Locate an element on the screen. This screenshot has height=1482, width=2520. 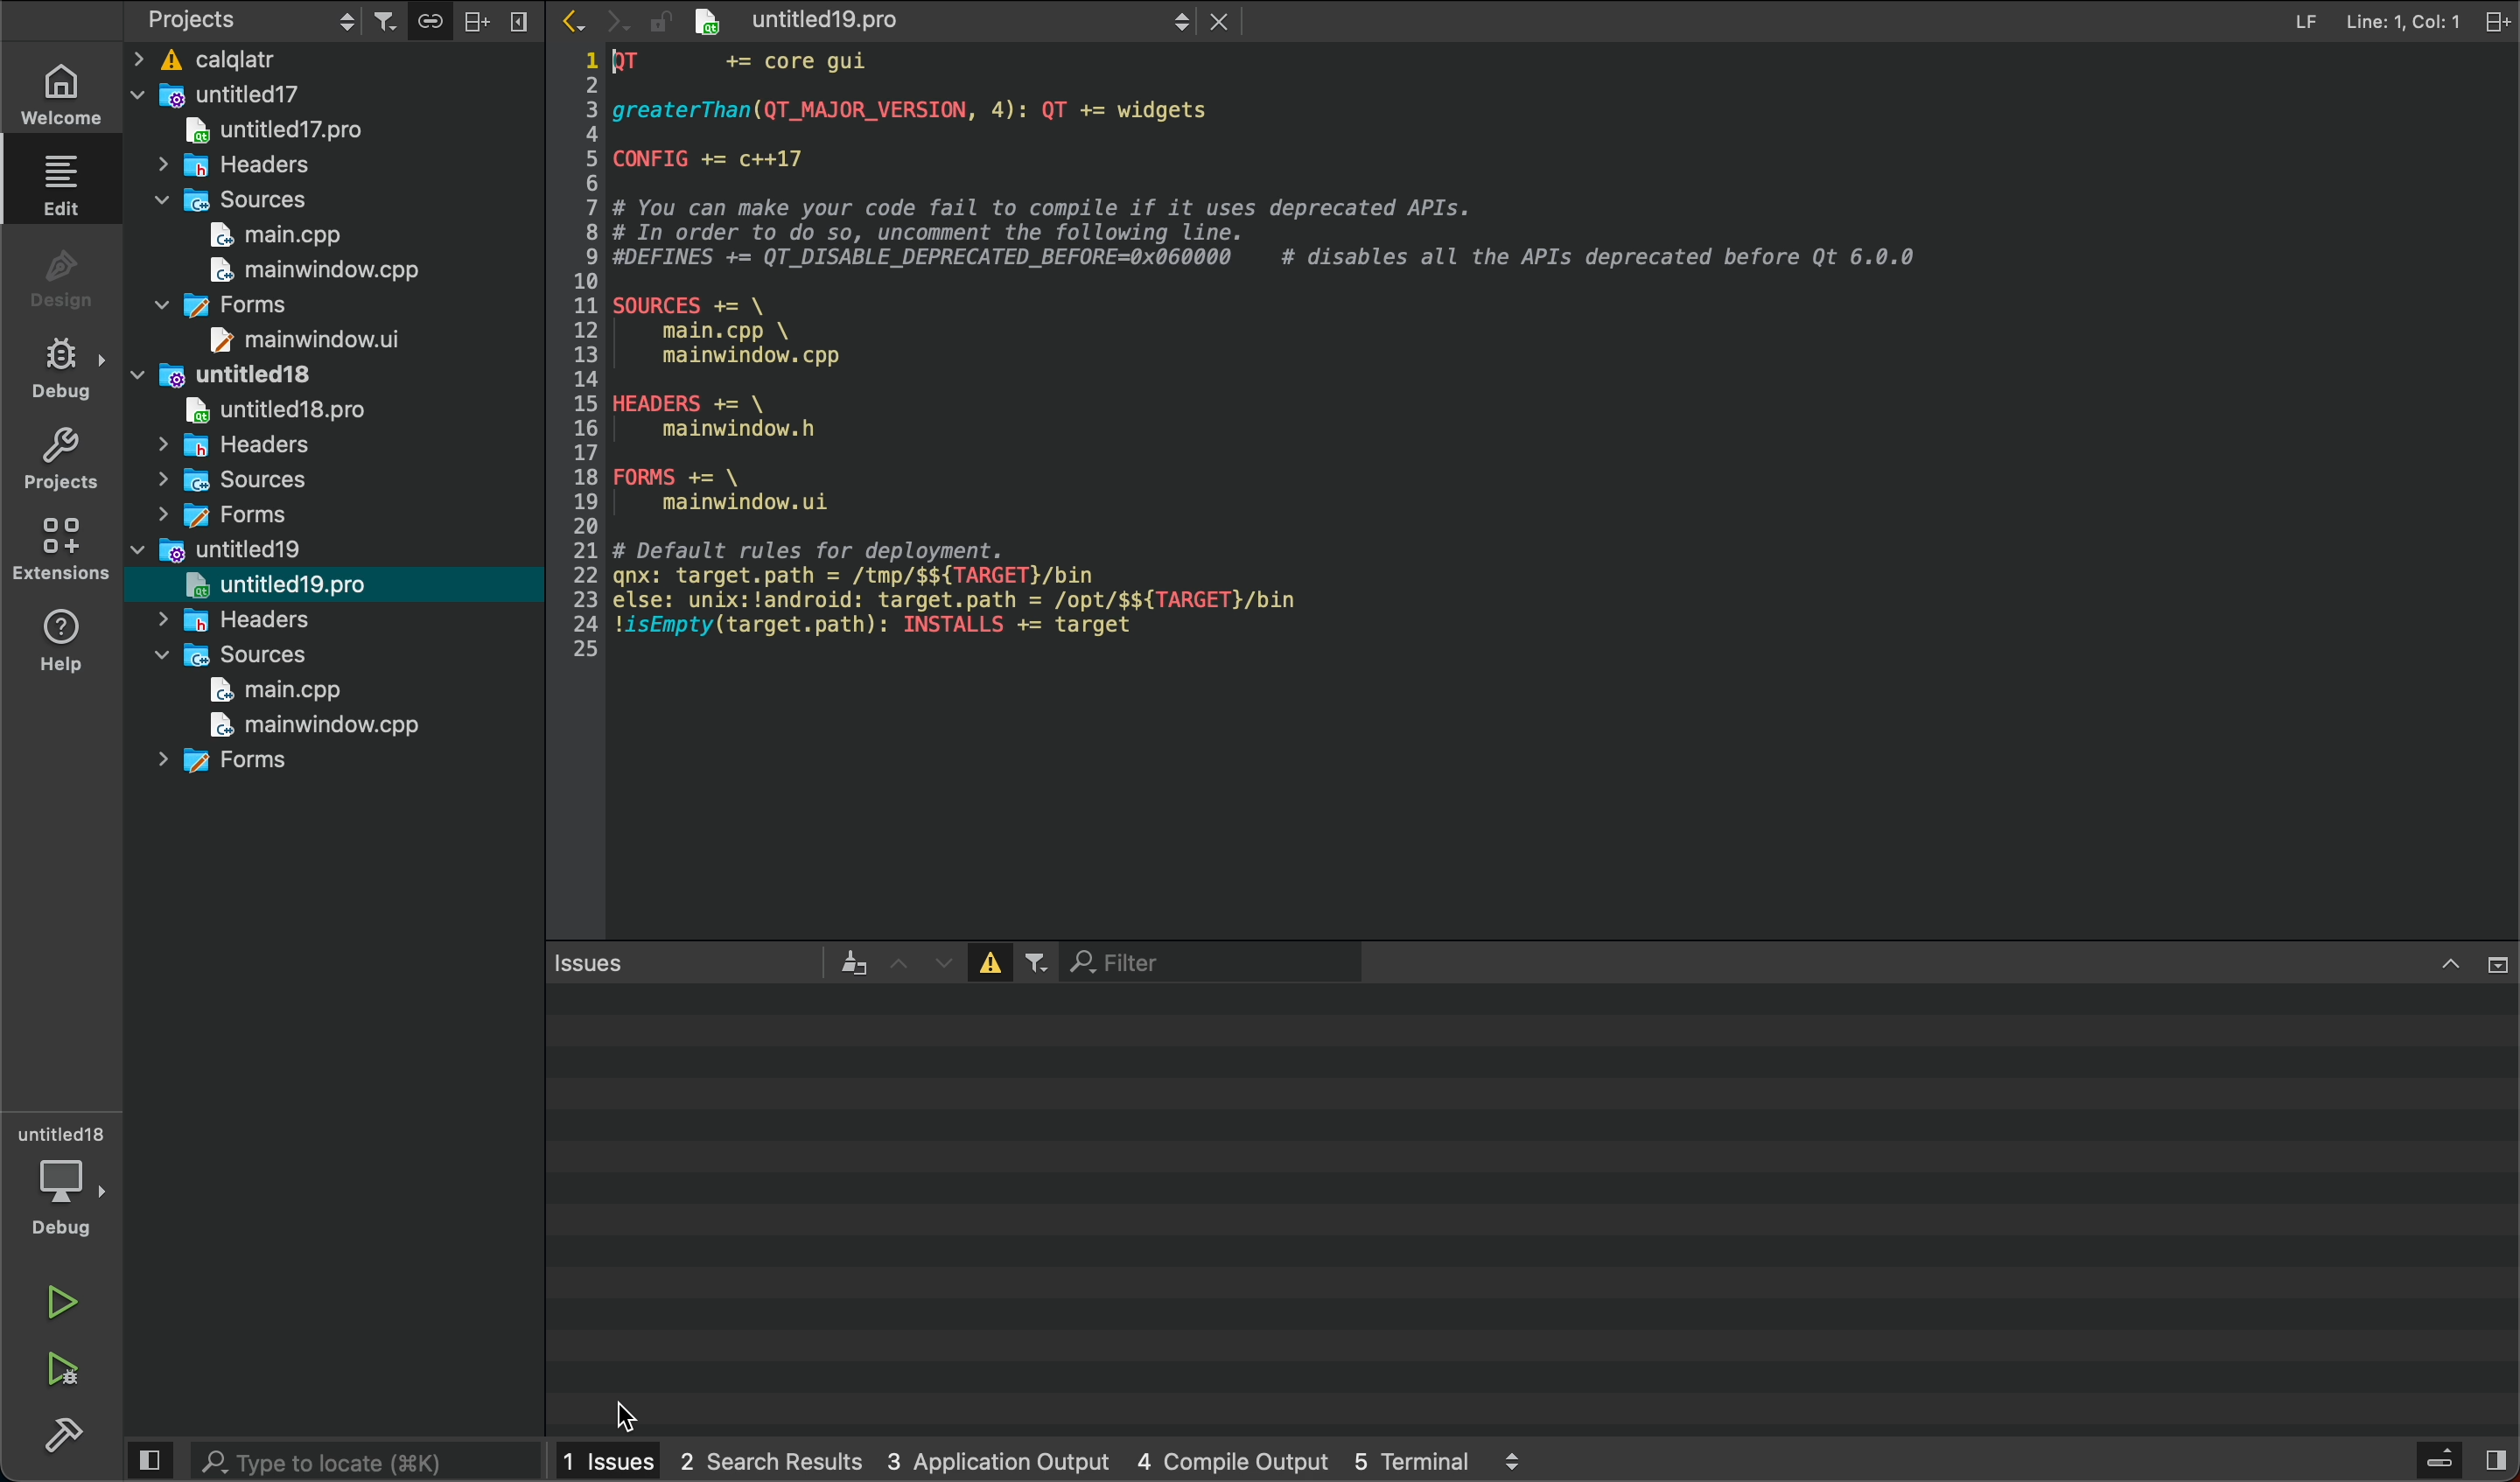
1 issues is located at coordinates (598, 1461).